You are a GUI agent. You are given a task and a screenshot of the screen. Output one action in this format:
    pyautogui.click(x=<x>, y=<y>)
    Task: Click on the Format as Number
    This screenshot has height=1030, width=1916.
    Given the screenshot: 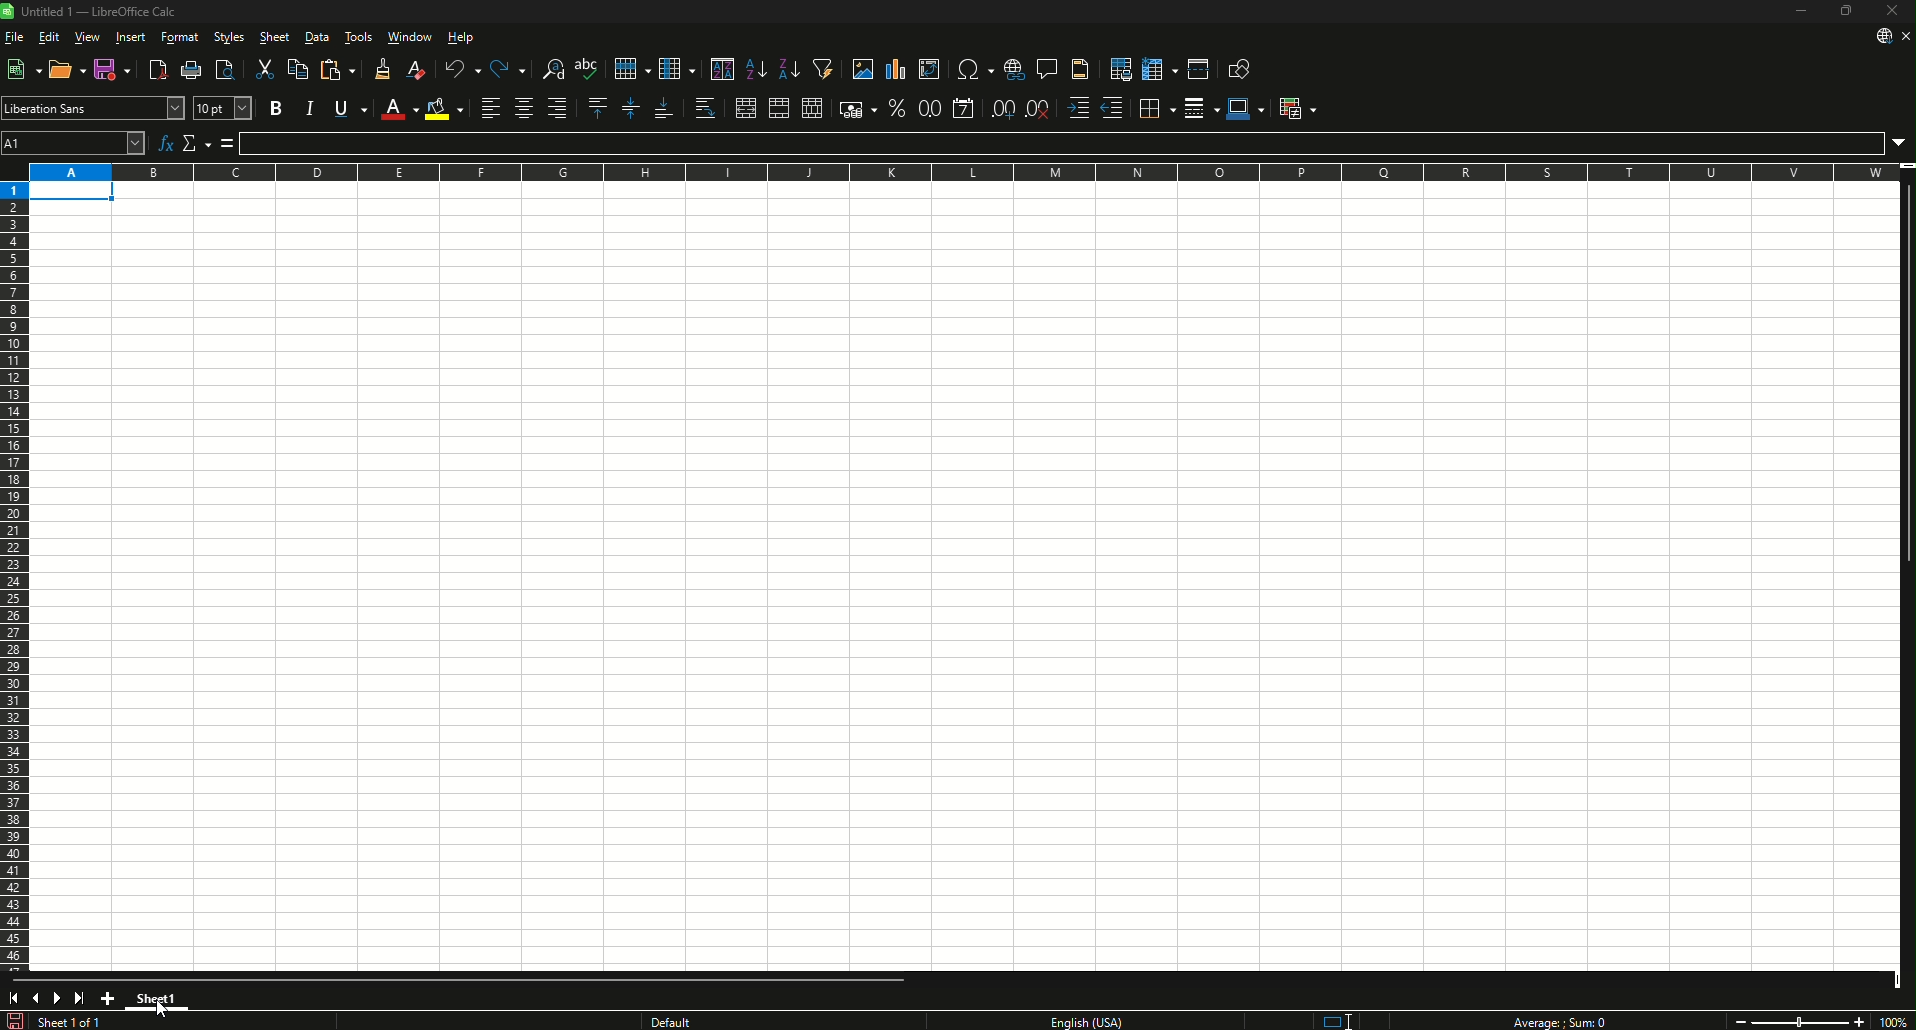 What is the action you would take?
    pyautogui.click(x=929, y=108)
    